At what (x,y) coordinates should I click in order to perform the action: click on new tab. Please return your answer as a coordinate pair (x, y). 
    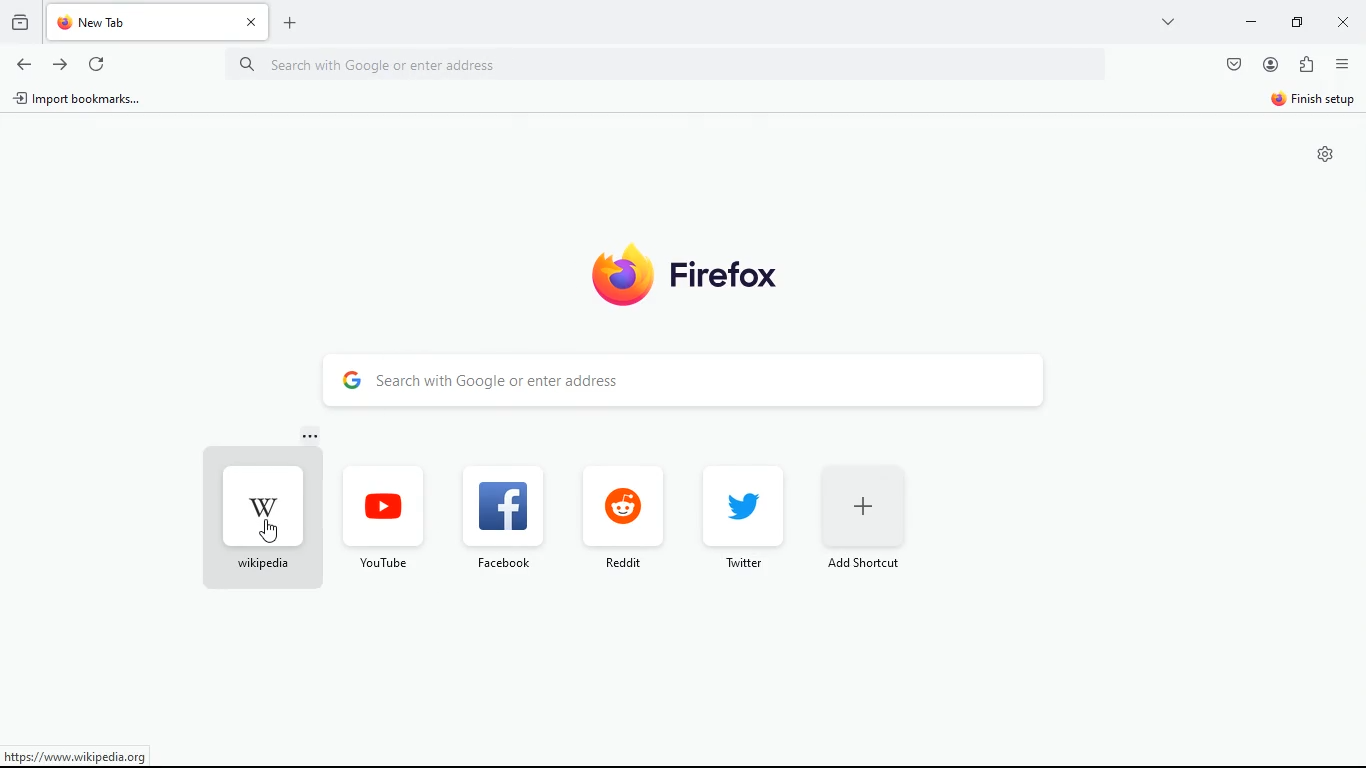
    Looking at the image, I should click on (157, 21).